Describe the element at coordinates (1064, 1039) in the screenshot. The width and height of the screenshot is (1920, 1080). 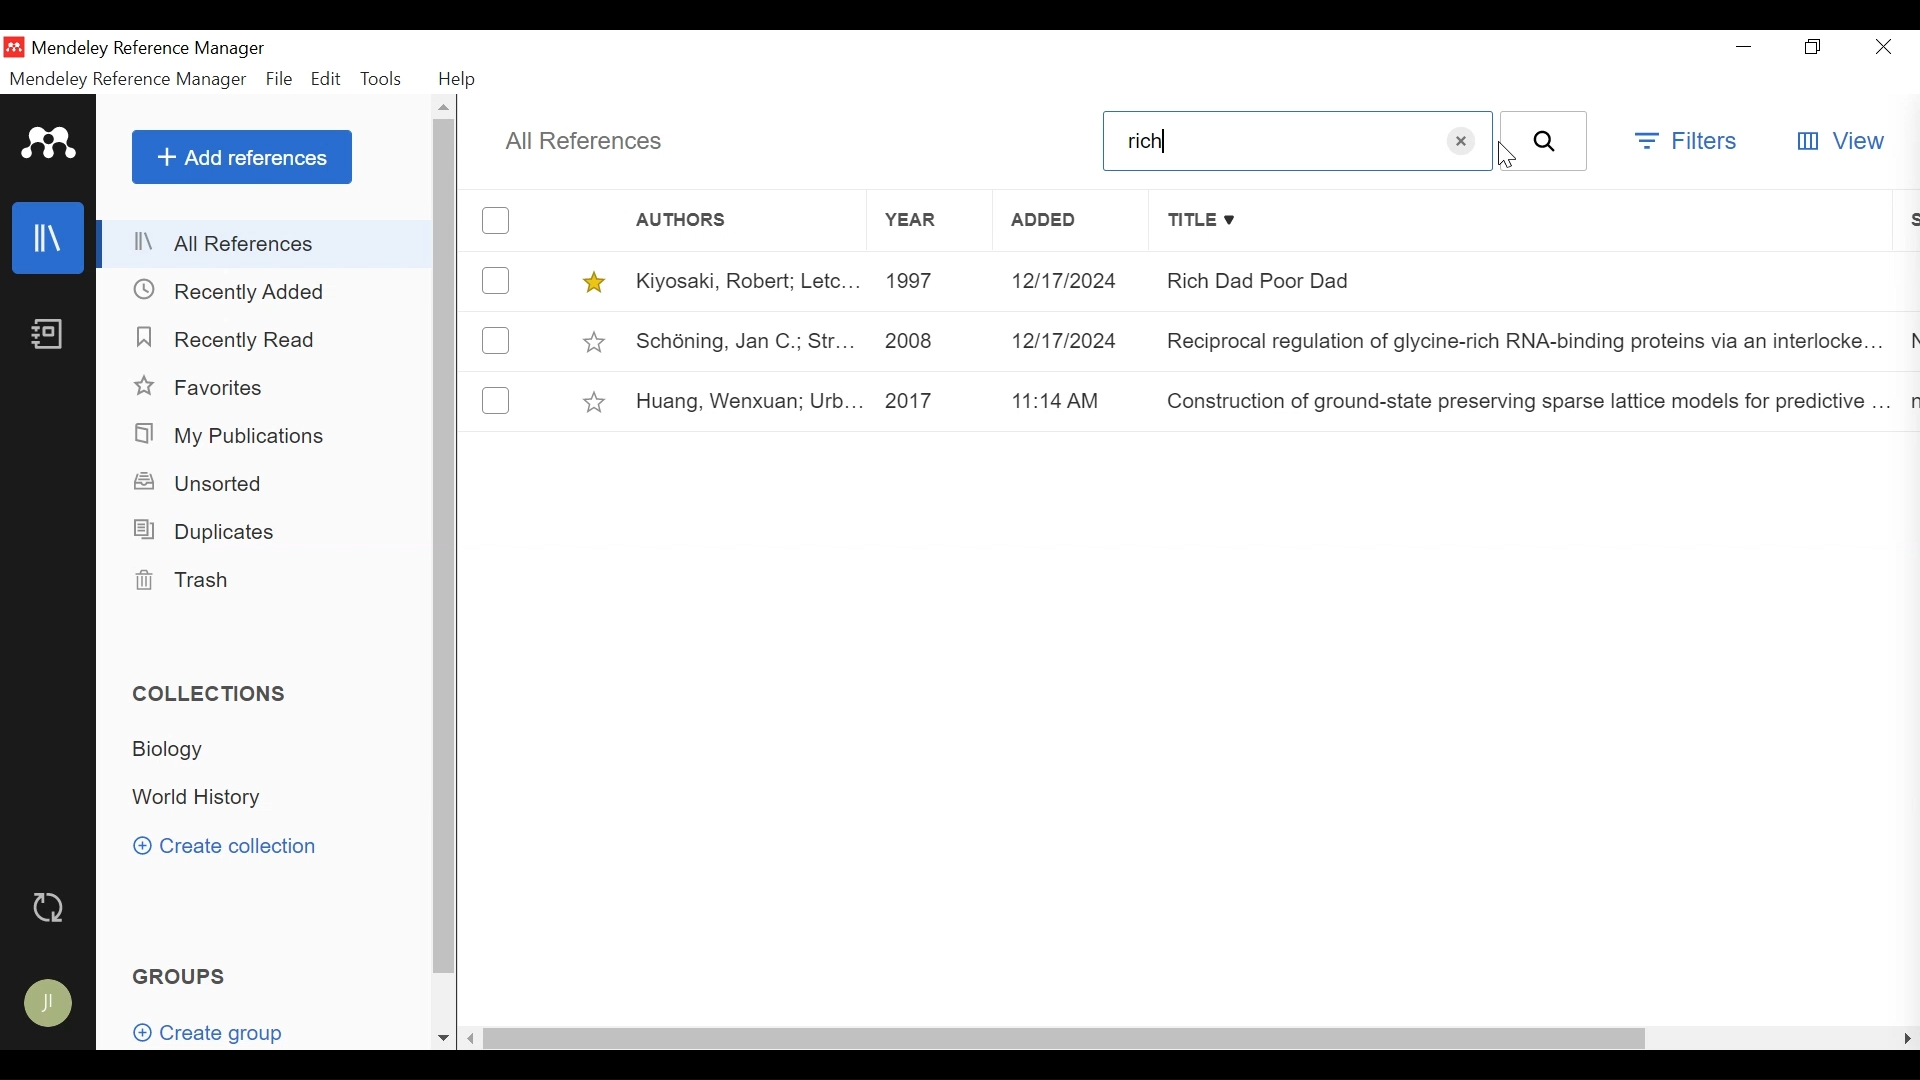
I see `Horizontal Scroll bar` at that location.